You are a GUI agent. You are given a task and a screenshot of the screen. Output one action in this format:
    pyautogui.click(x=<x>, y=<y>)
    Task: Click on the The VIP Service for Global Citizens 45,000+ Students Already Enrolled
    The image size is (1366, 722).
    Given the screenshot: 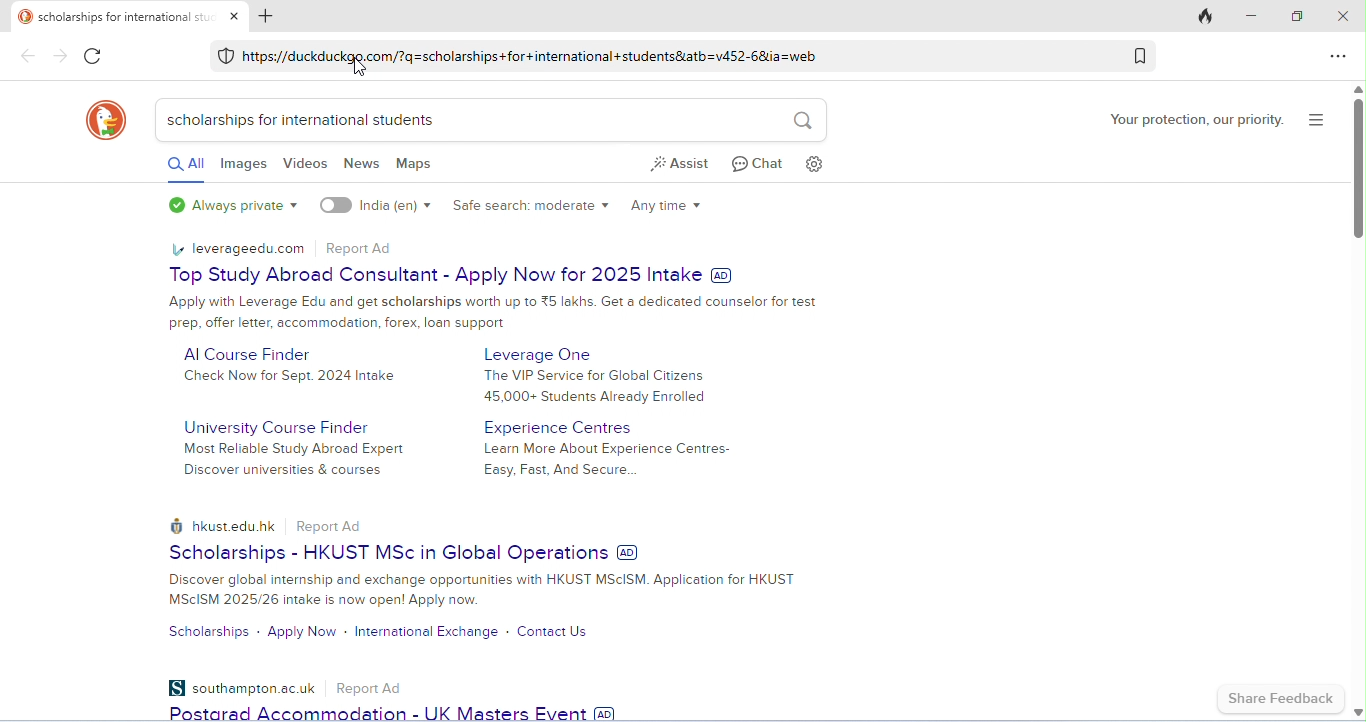 What is the action you would take?
    pyautogui.click(x=596, y=388)
    